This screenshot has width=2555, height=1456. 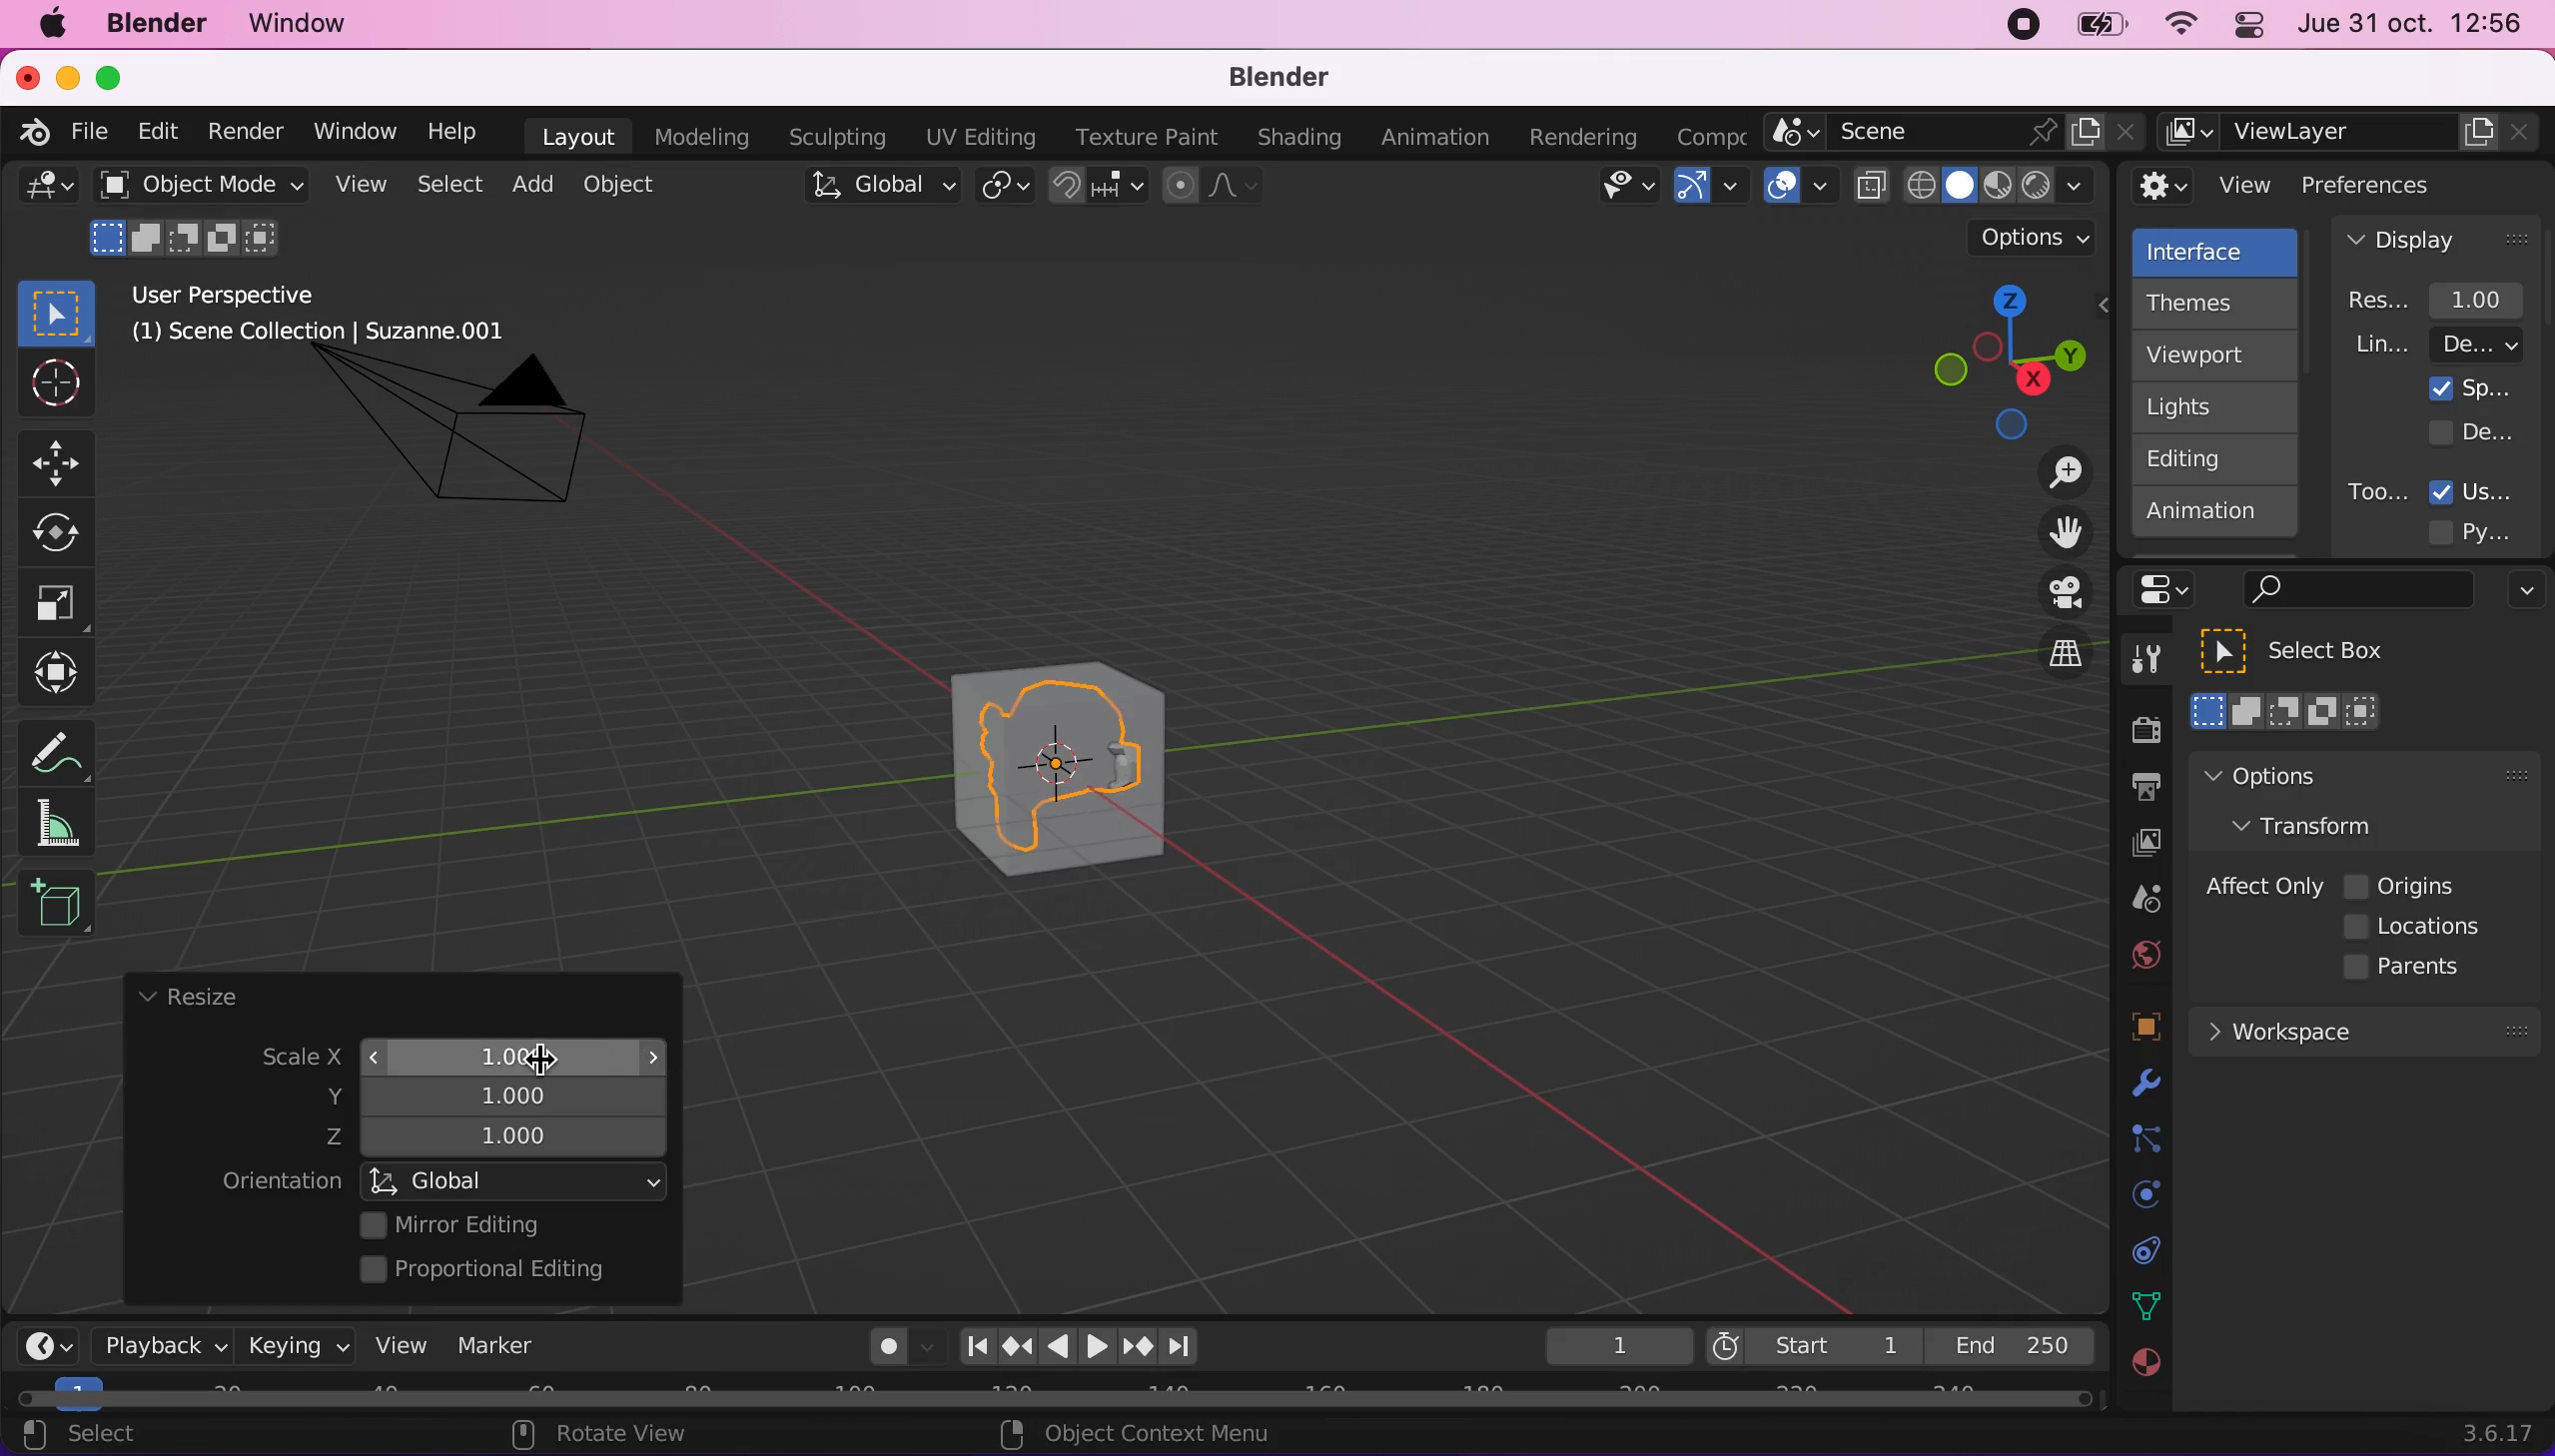 I want to click on data, so click(x=2141, y=1304).